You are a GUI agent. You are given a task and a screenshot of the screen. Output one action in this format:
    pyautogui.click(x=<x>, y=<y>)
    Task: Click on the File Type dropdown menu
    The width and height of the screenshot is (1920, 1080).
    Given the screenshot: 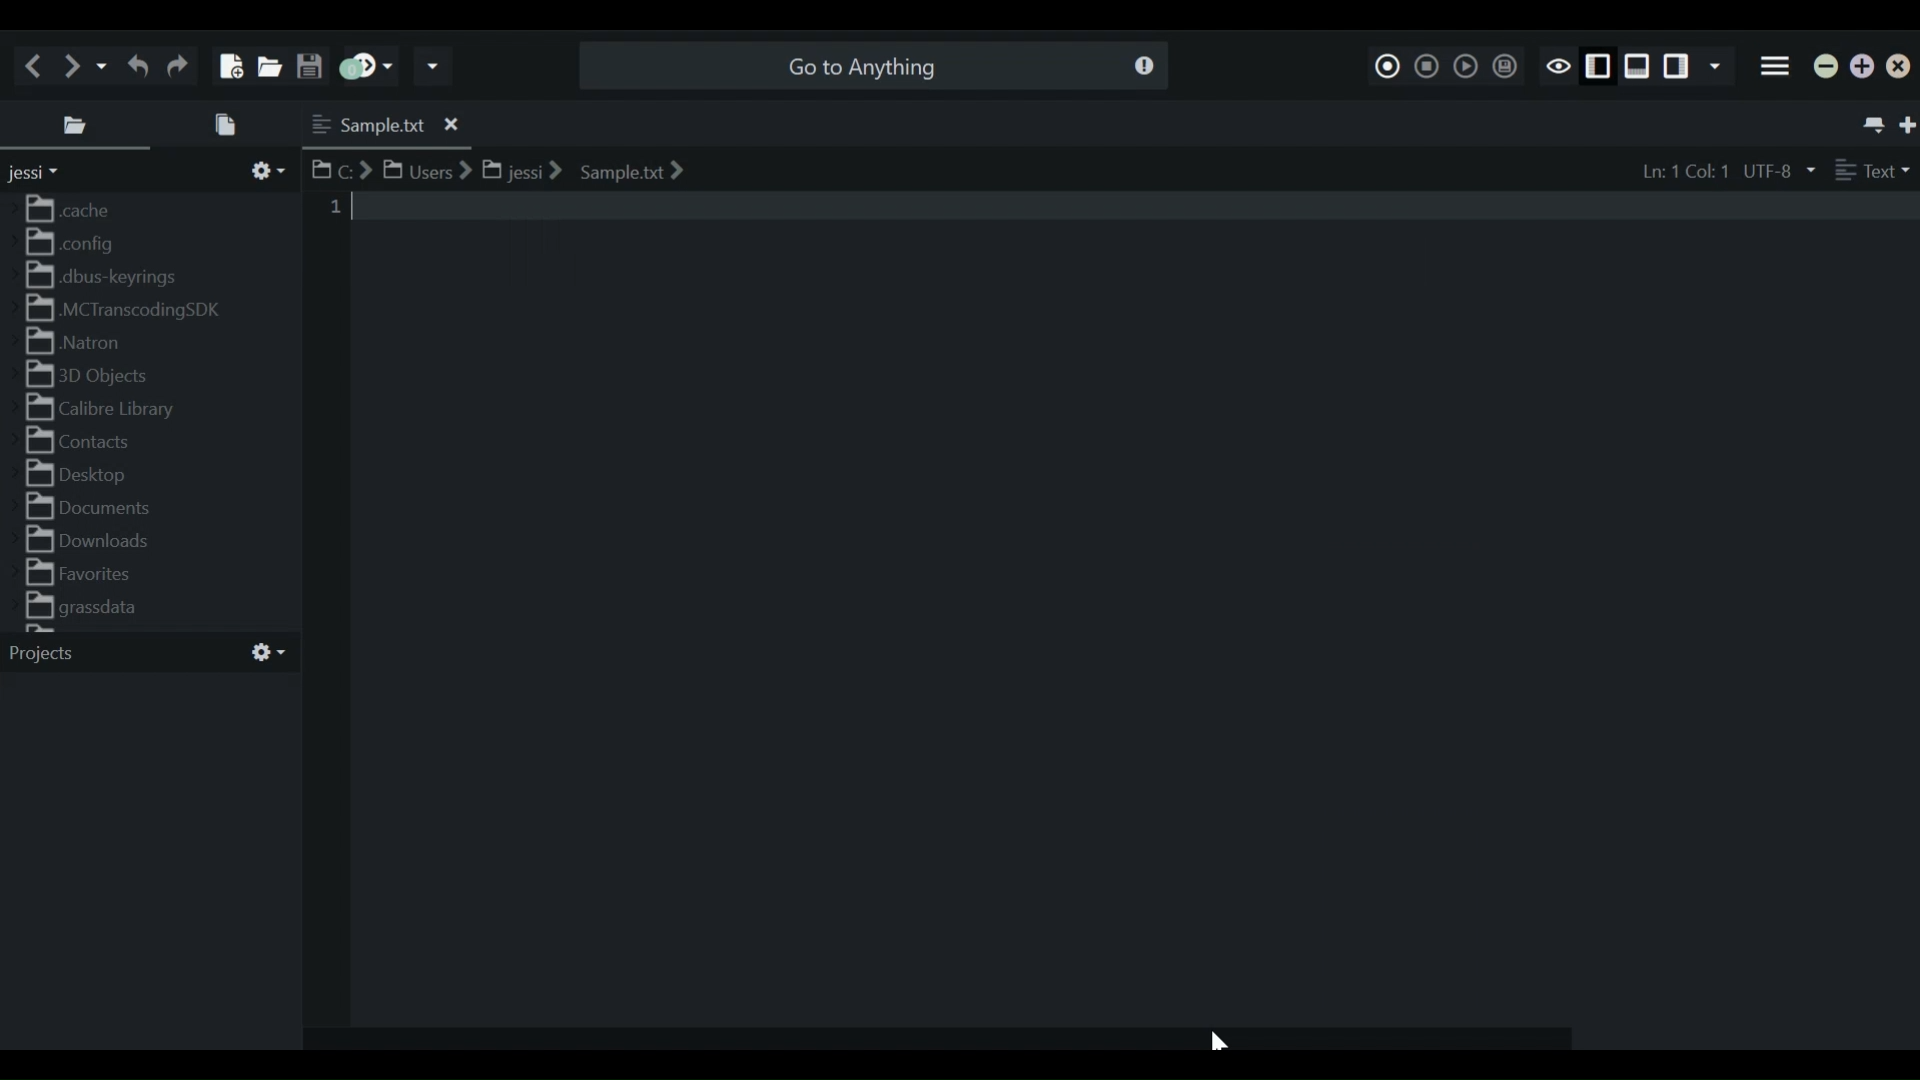 What is the action you would take?
    pyautogui.click(x=1869, y=170)
    